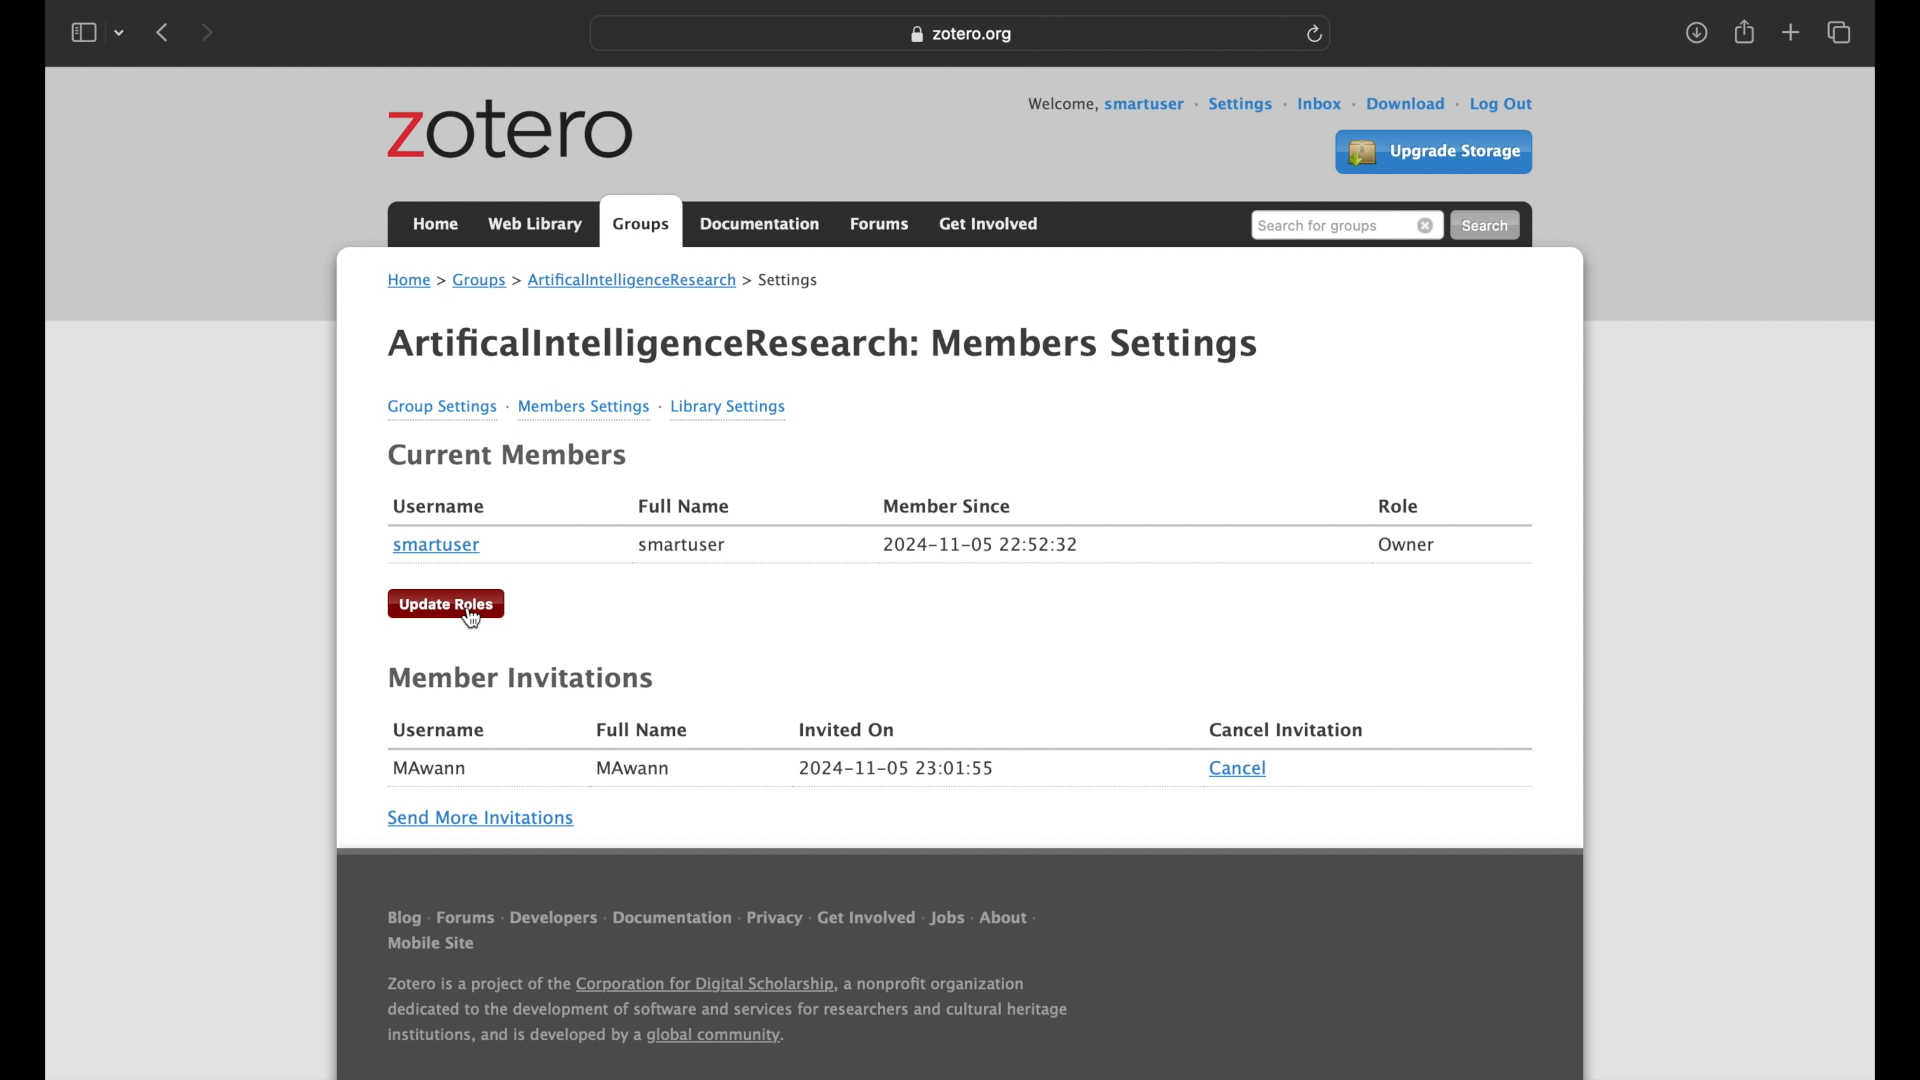 Image resolution: width=1920 pixels, height=1080 pixels. What do you see at coordinates (98, 33) in the screenshot?
I see `show sidebar dropdown menu` at bounding box center [98, 33].